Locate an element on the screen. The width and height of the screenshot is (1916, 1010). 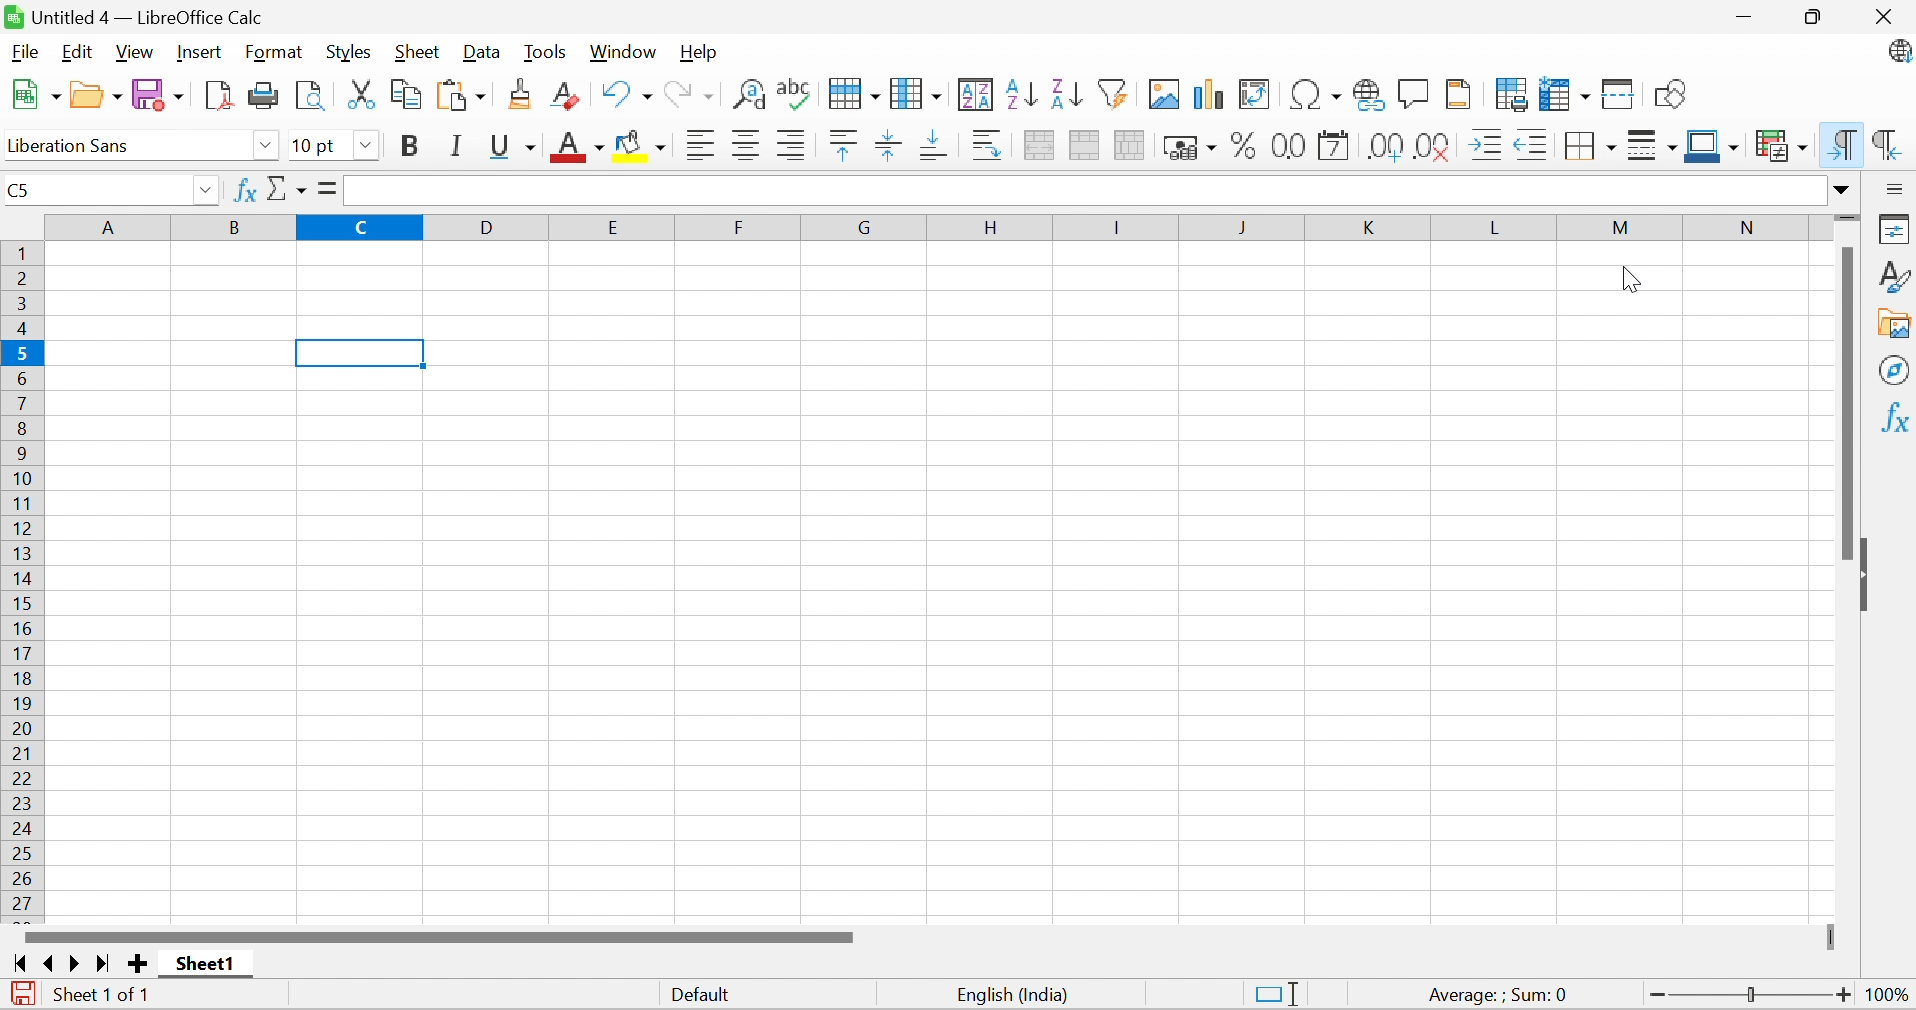
Function wizard is located at coordinates (244, 188).